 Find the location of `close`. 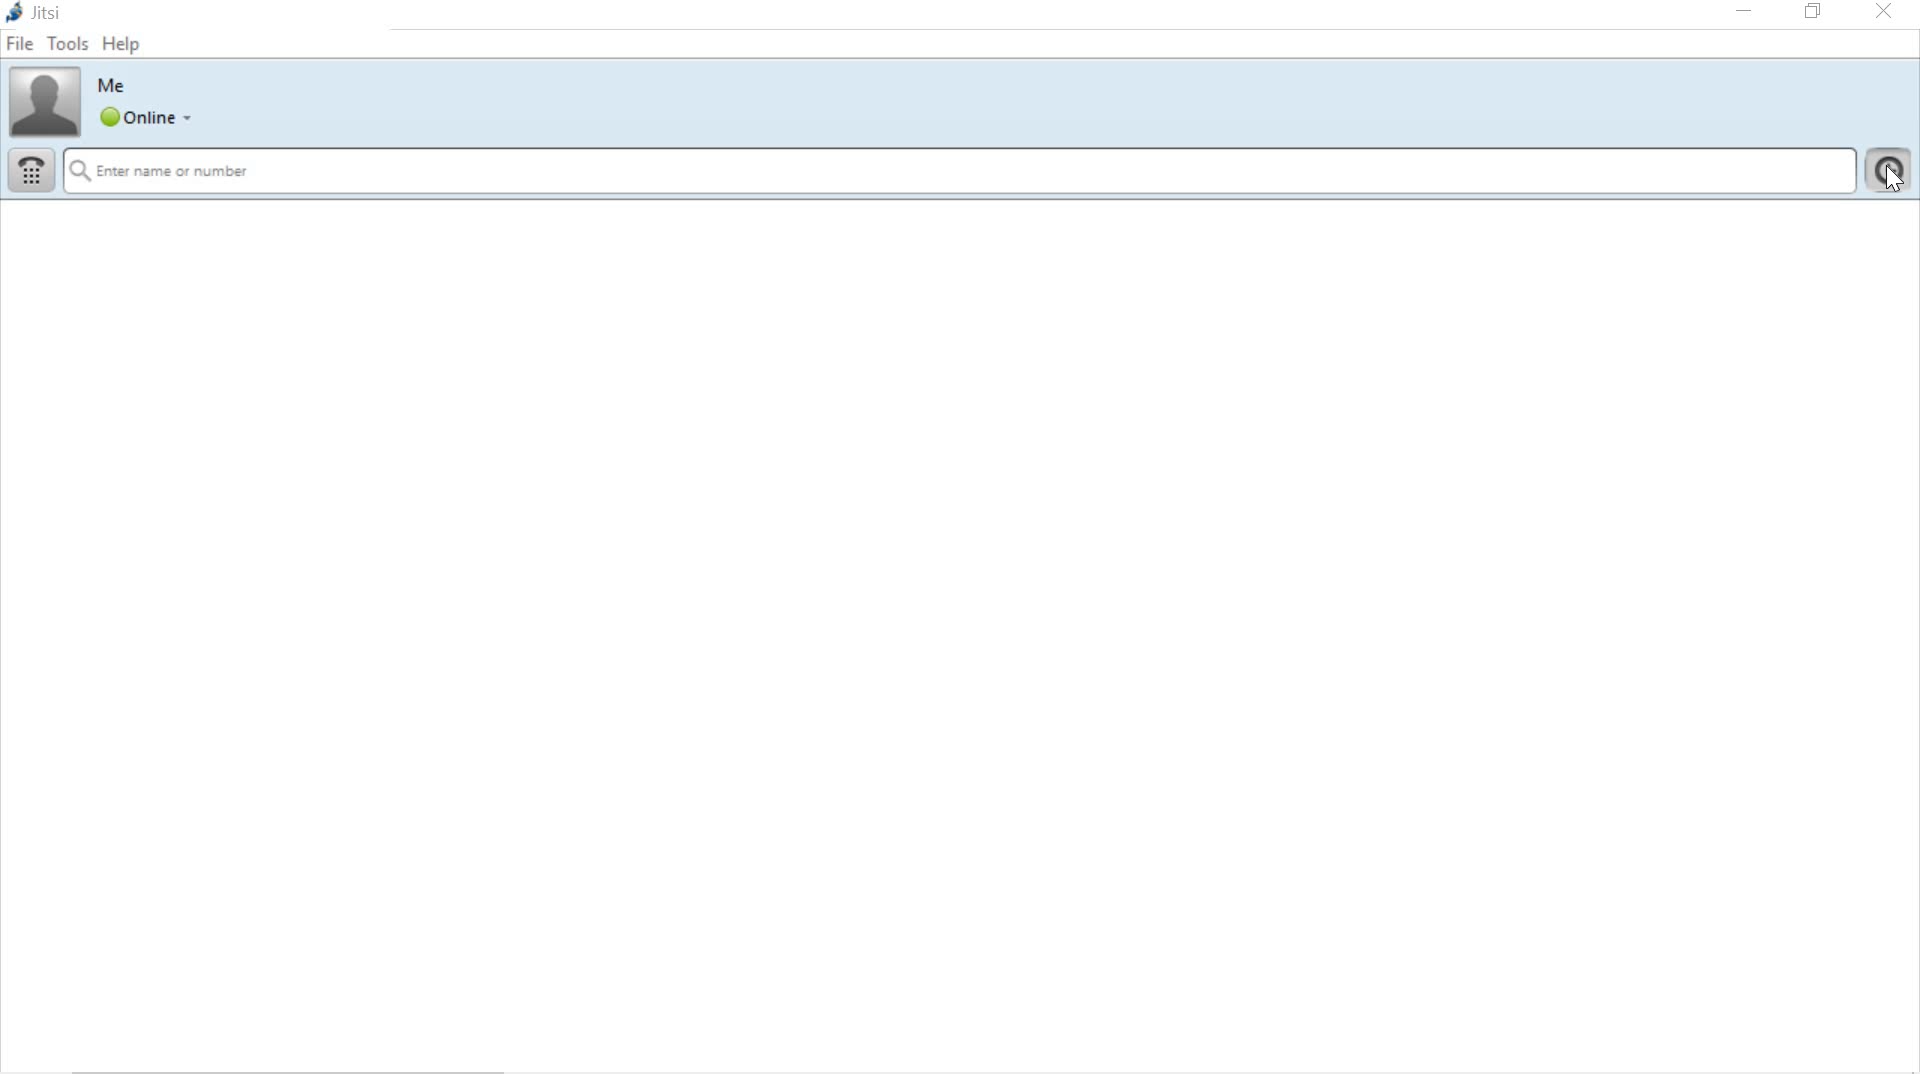

close is located at coordinates (1885, 12).